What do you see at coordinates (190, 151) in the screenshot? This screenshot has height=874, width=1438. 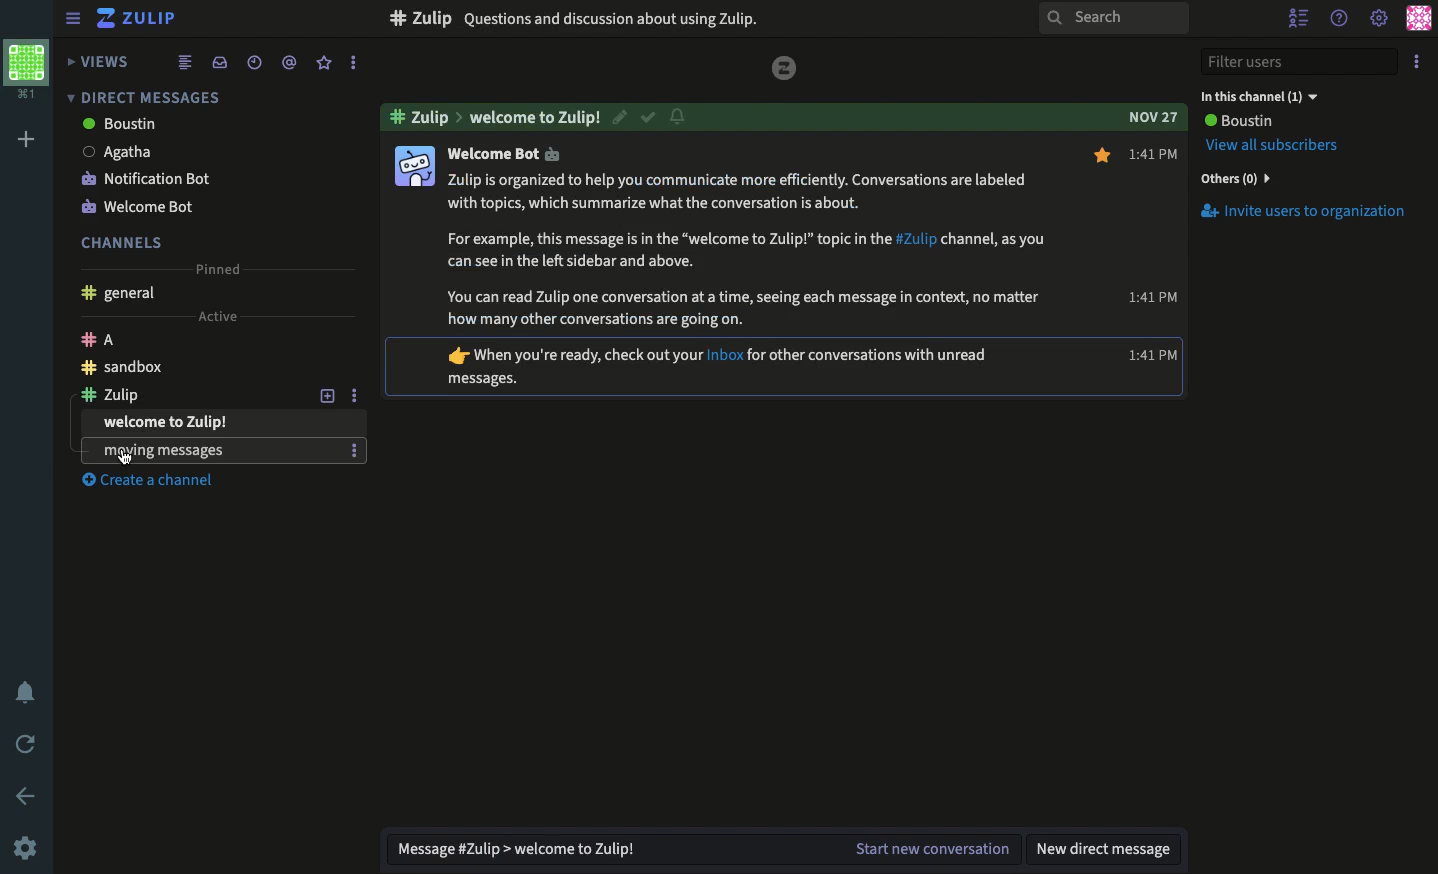 I see `Agatha` at bounding box center [190, 151].